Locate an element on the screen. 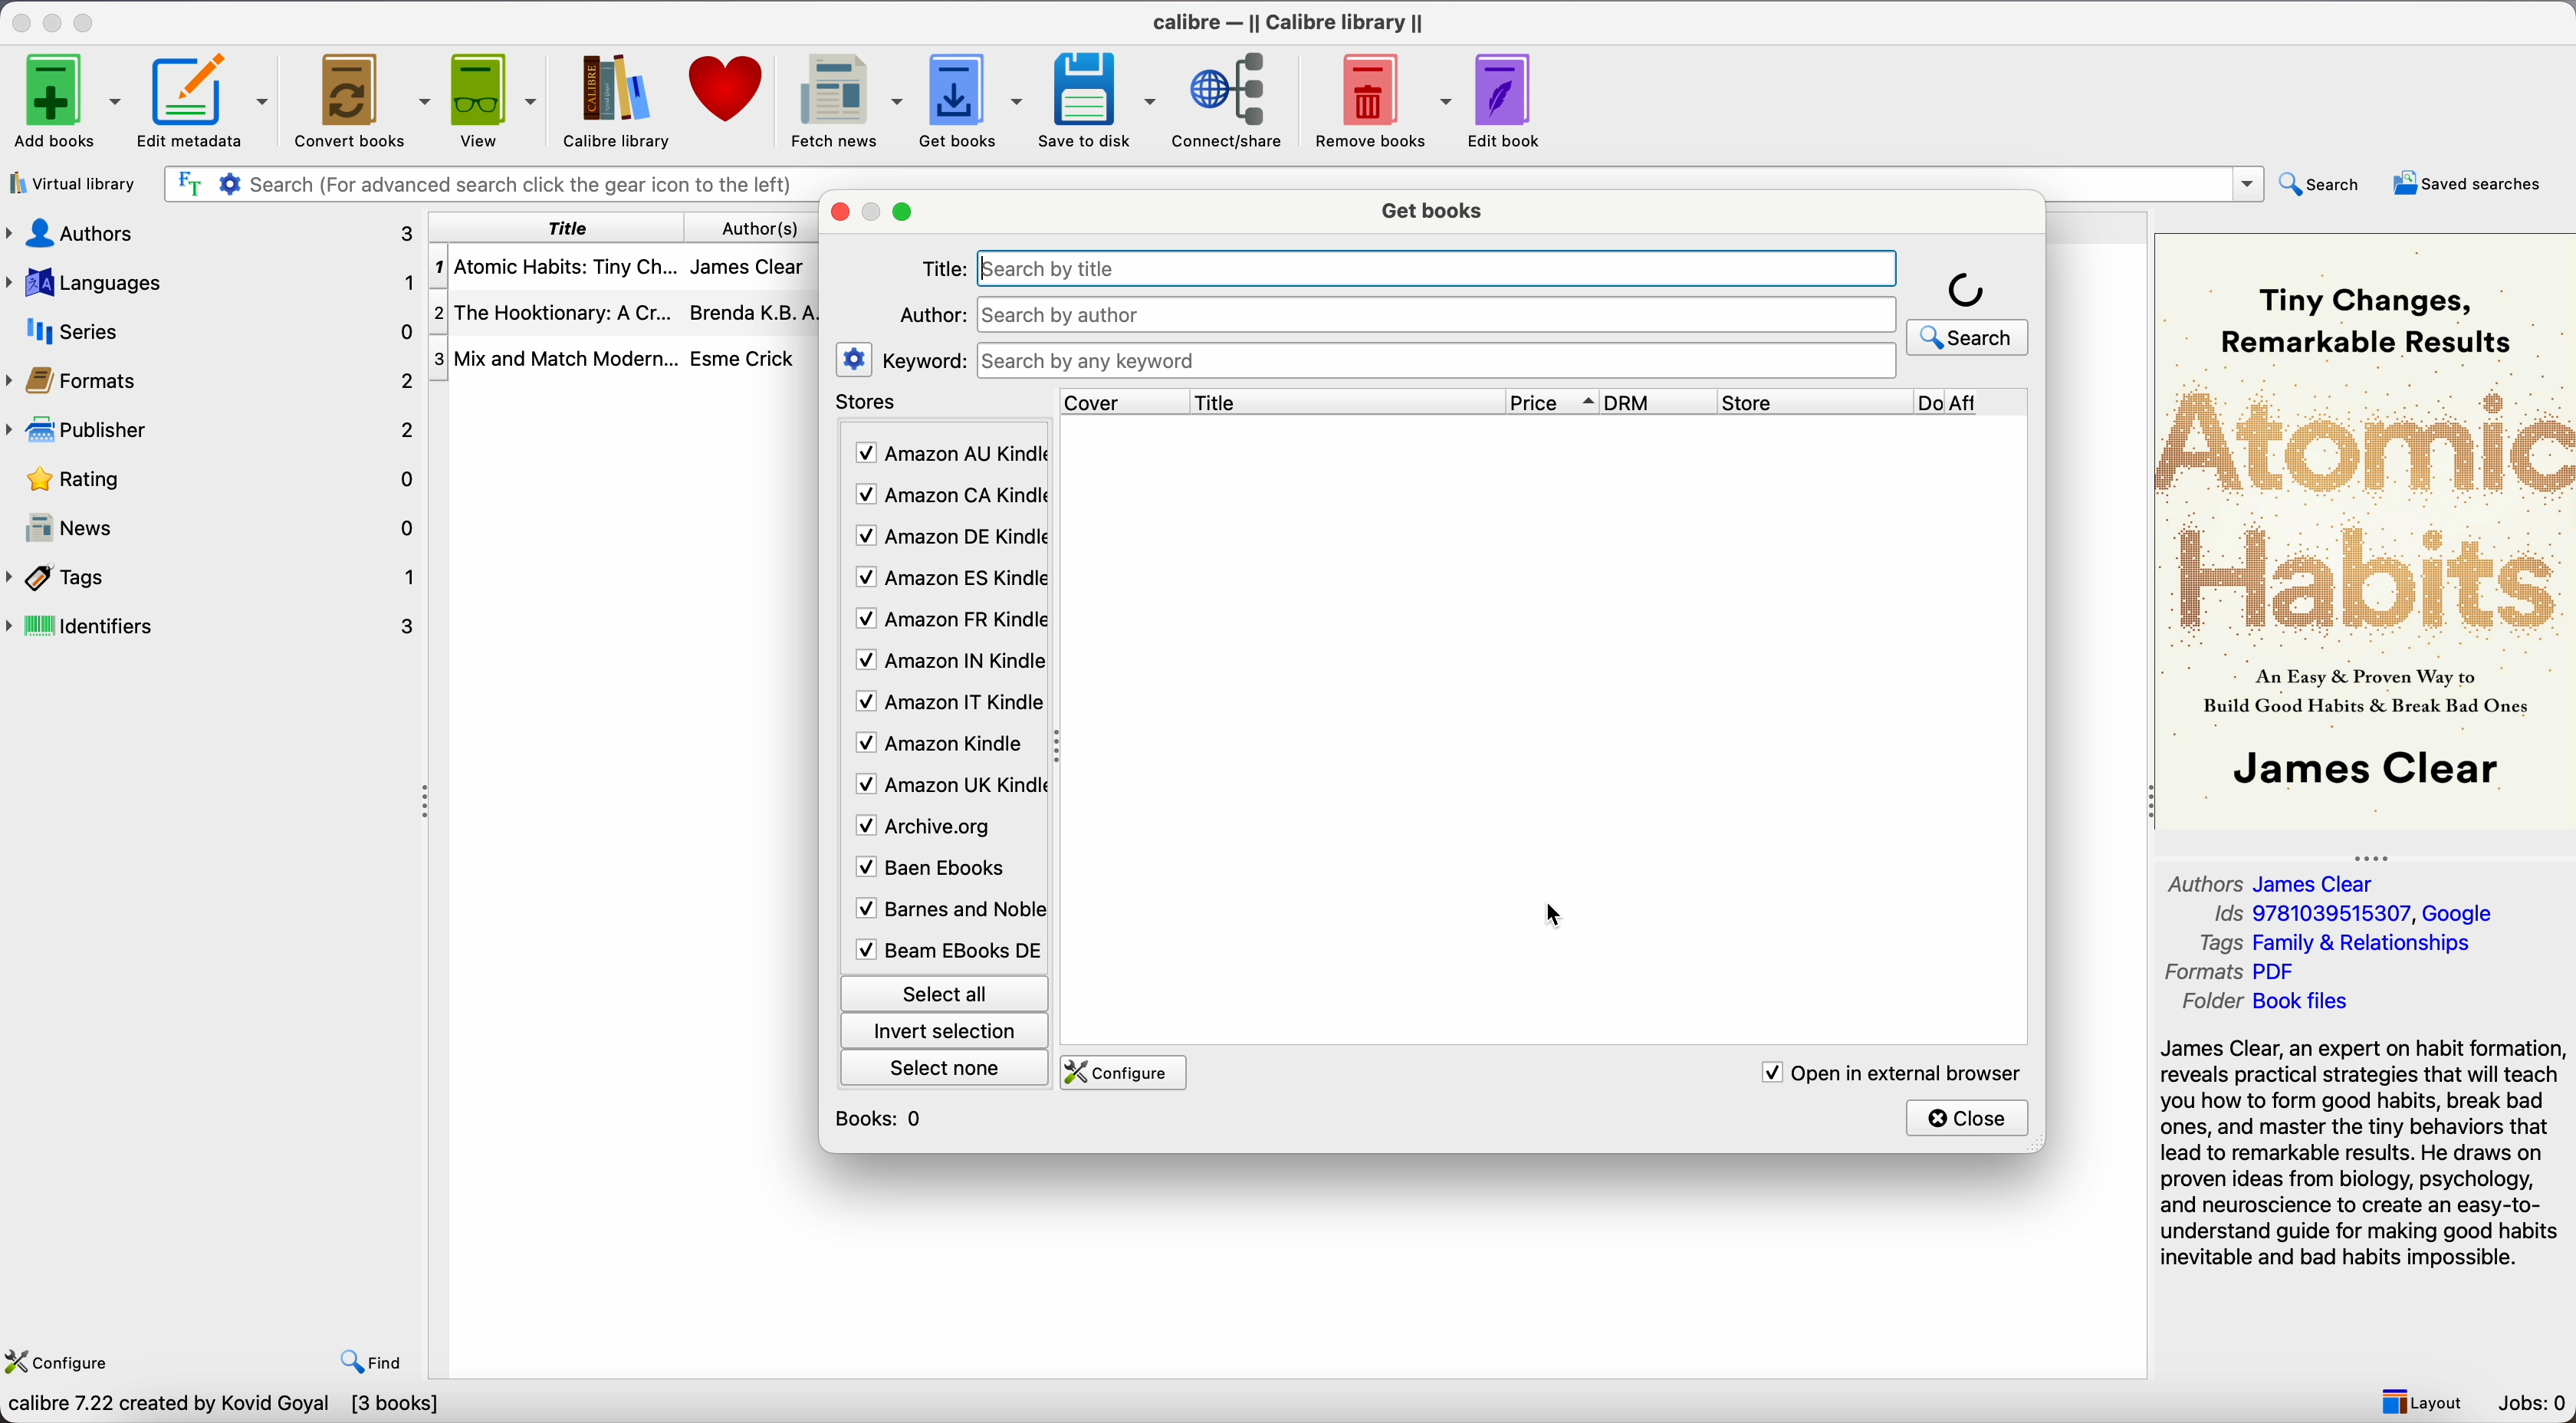  Amazon IN Kindle is located at coordinates (947, 665).